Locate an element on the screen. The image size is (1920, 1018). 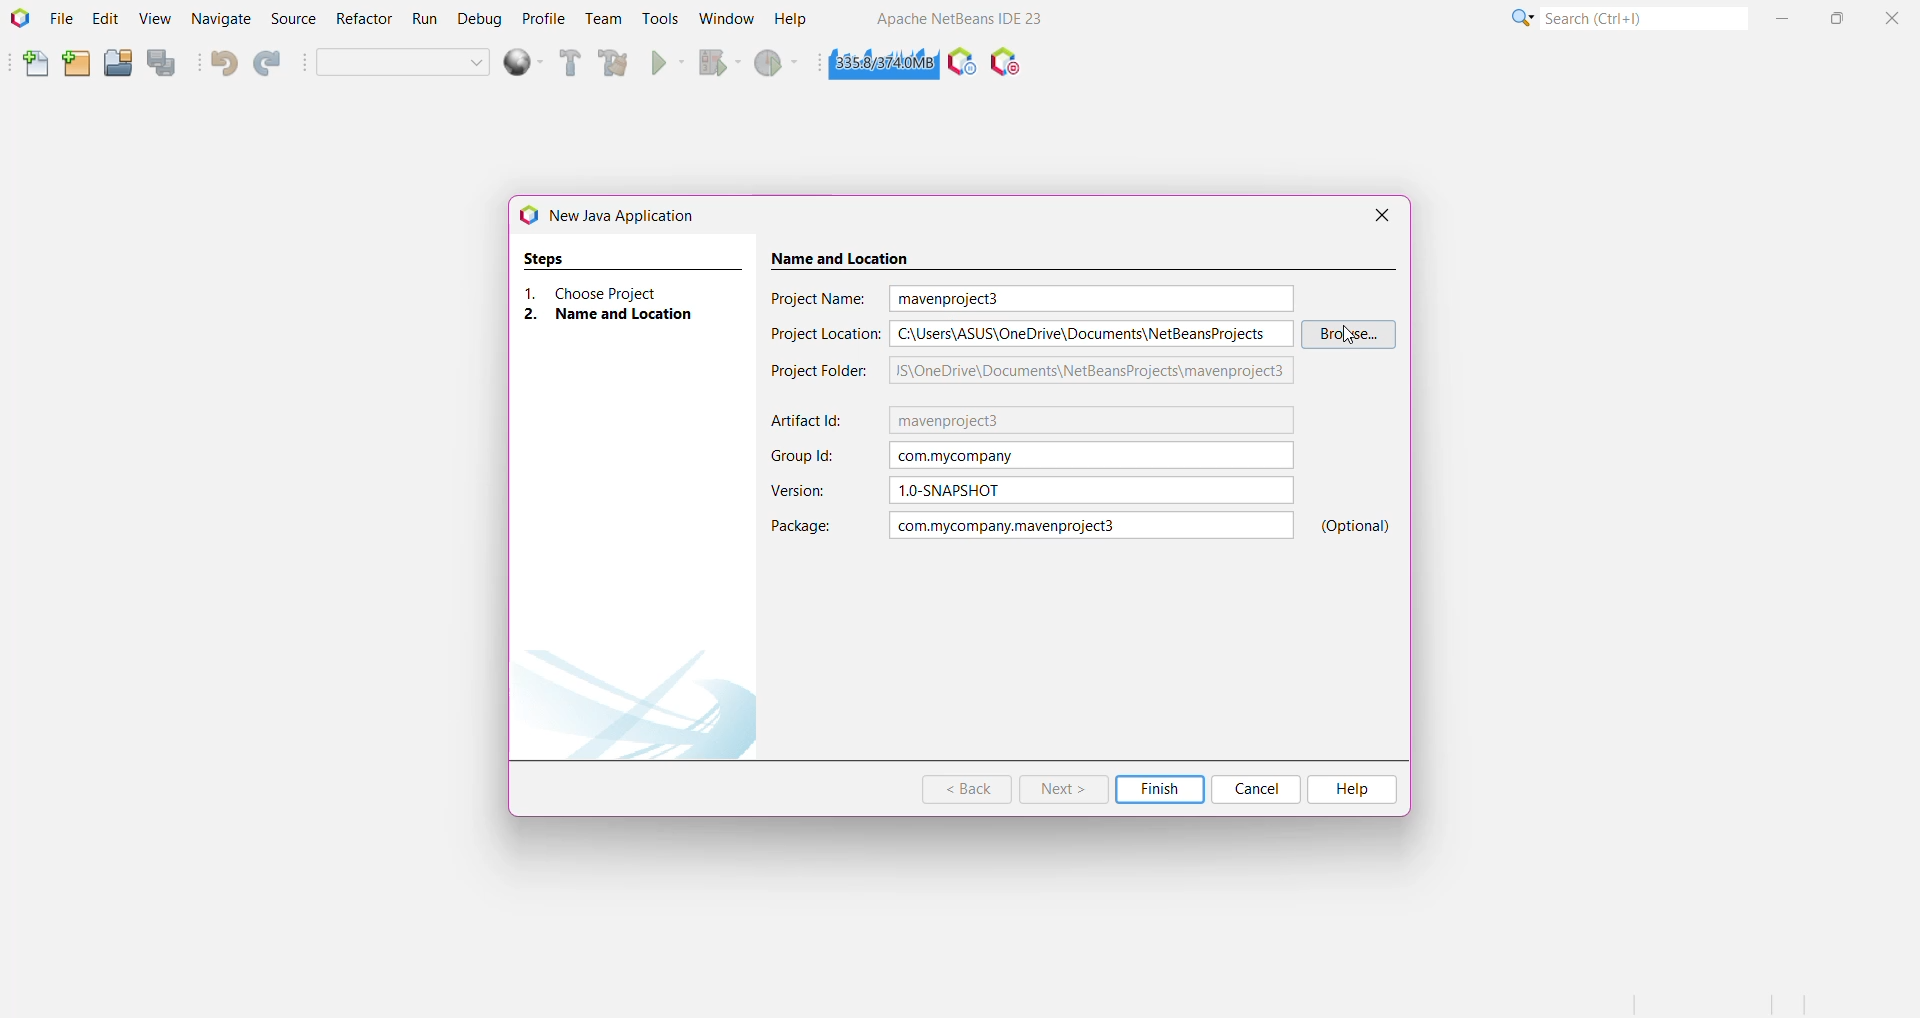
Cancel is located at coordinates (1259, 789).